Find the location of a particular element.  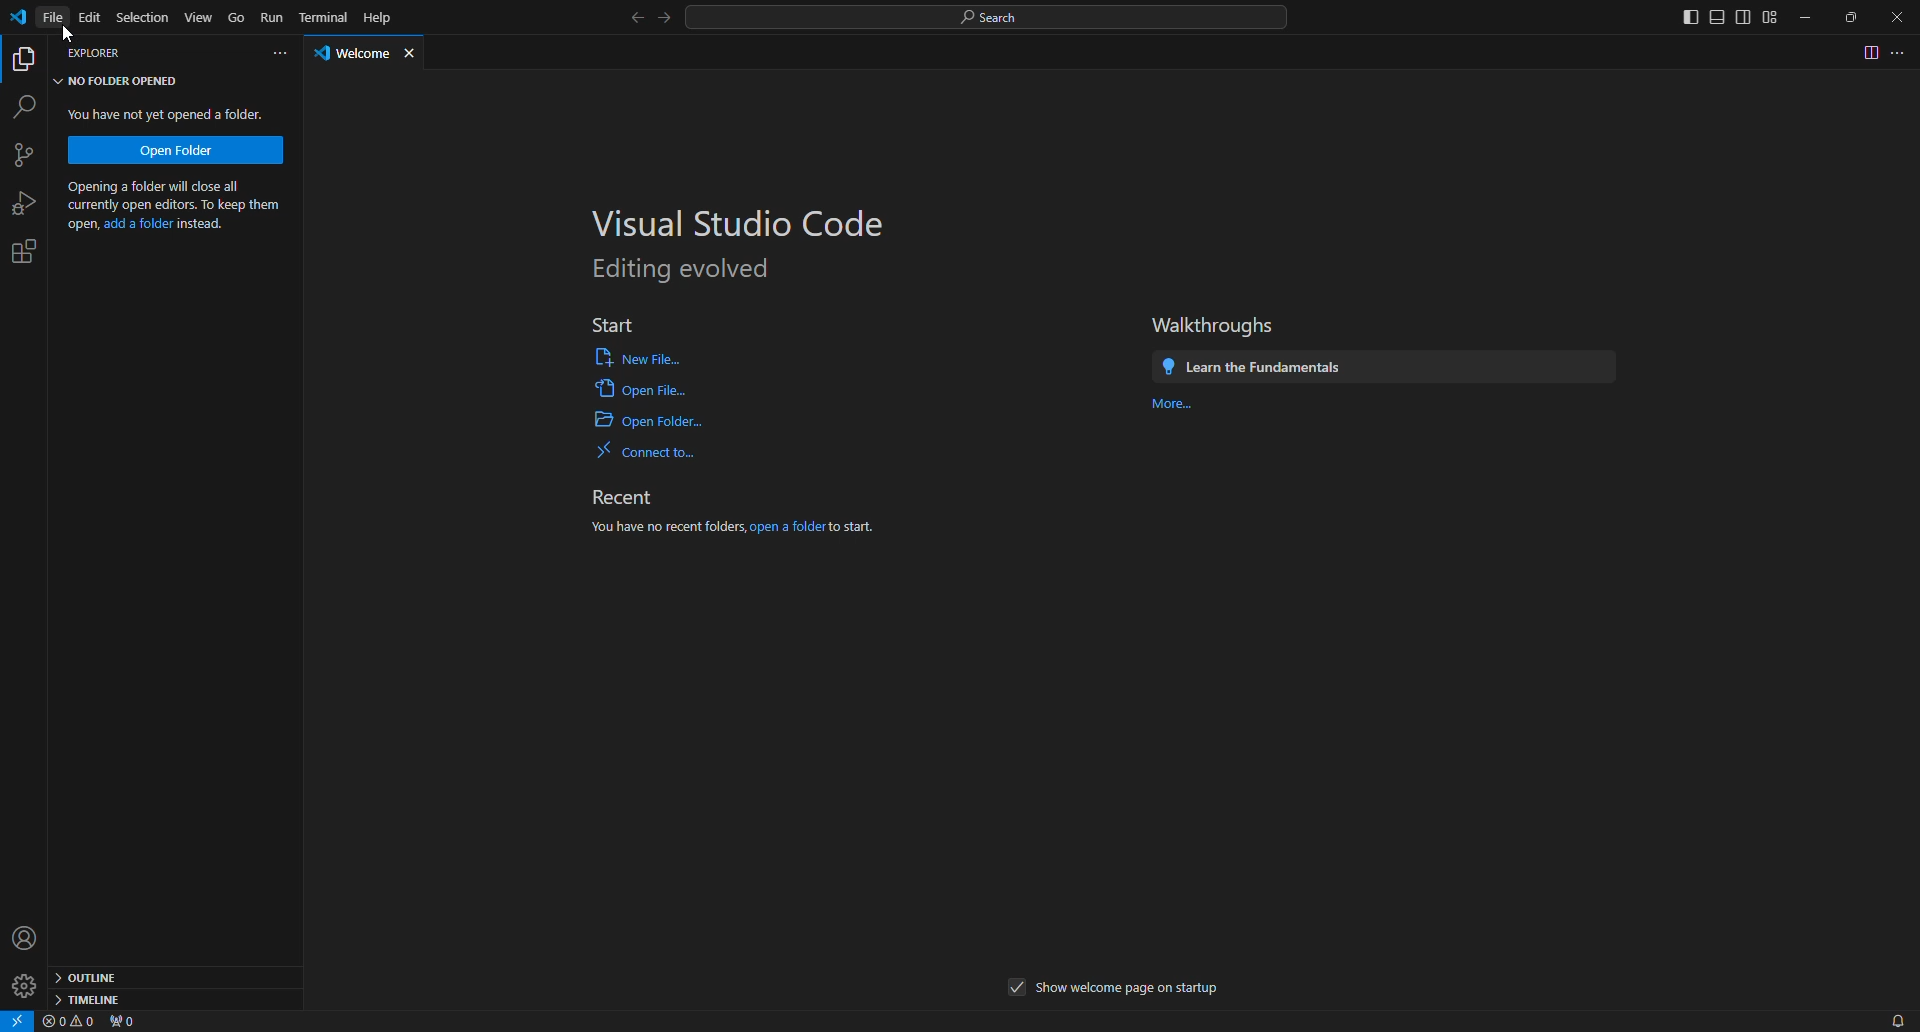

close is located at coordinates (413, 55).